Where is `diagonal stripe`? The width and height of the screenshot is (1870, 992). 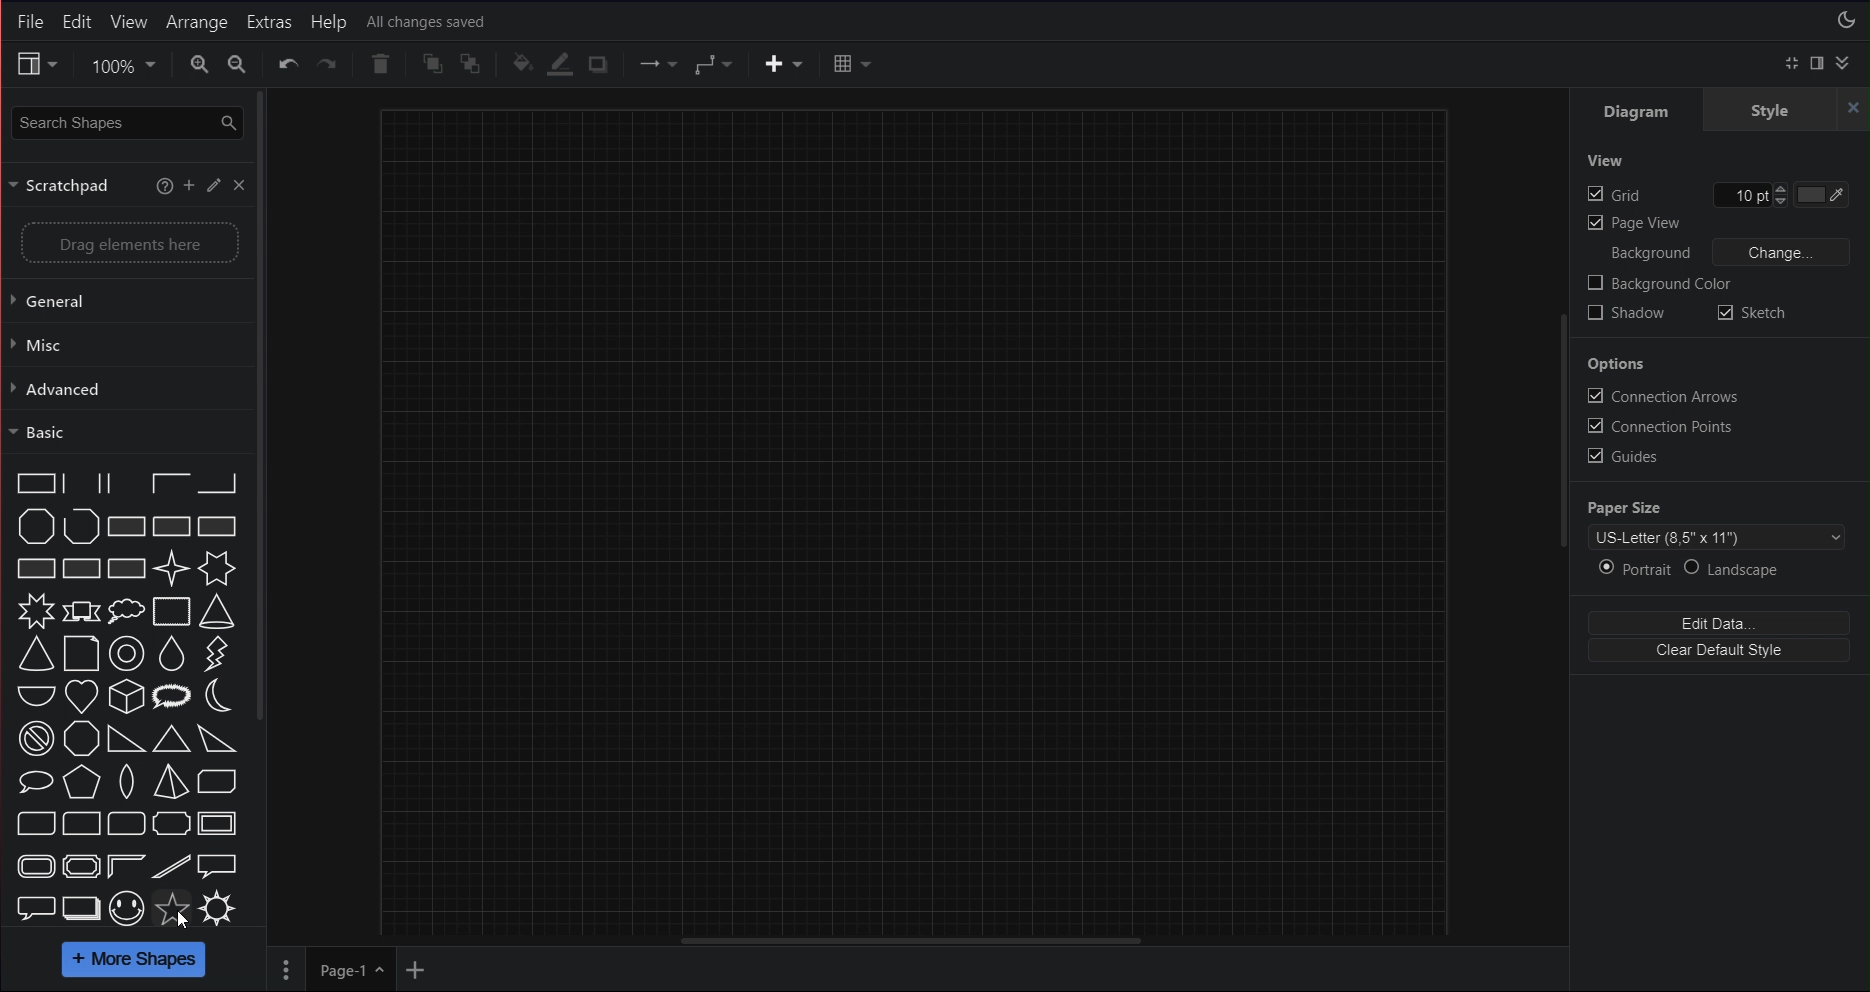 diagonal stripe is located at coordinates (172, 866).